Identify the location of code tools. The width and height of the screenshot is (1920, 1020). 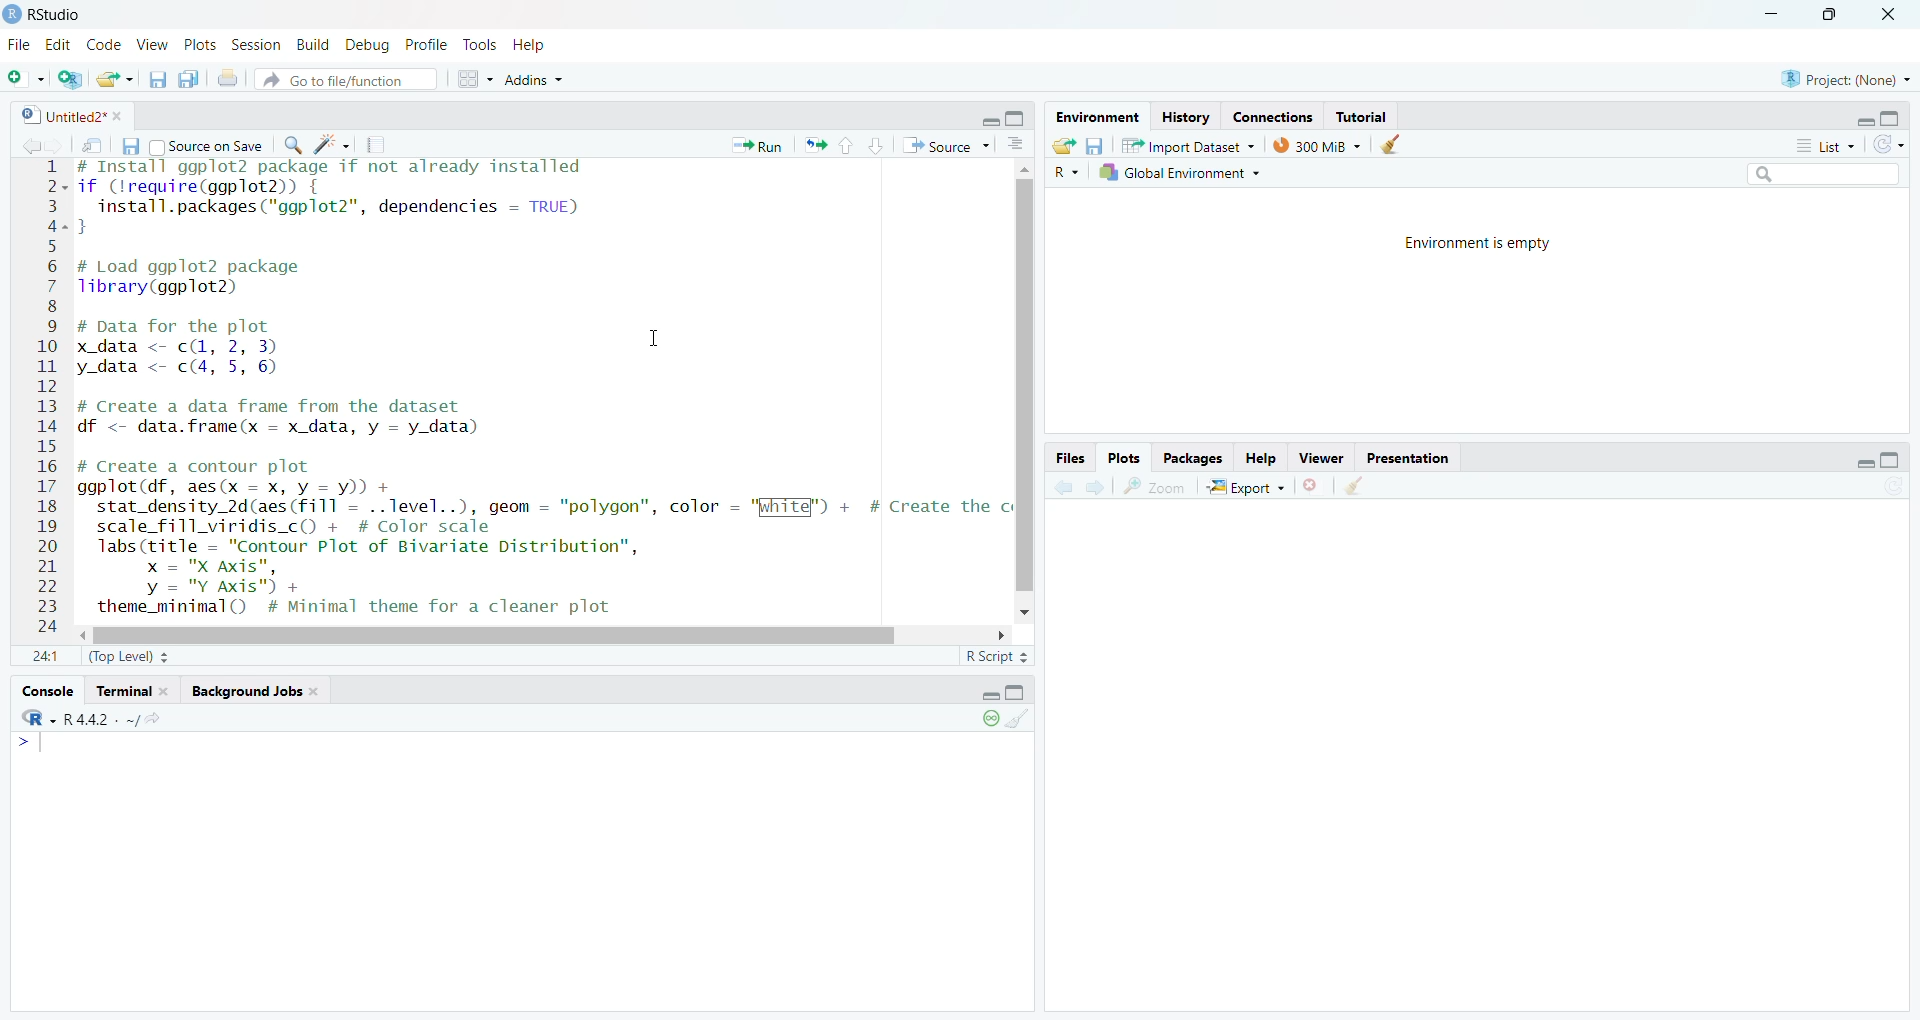
(333, 146).